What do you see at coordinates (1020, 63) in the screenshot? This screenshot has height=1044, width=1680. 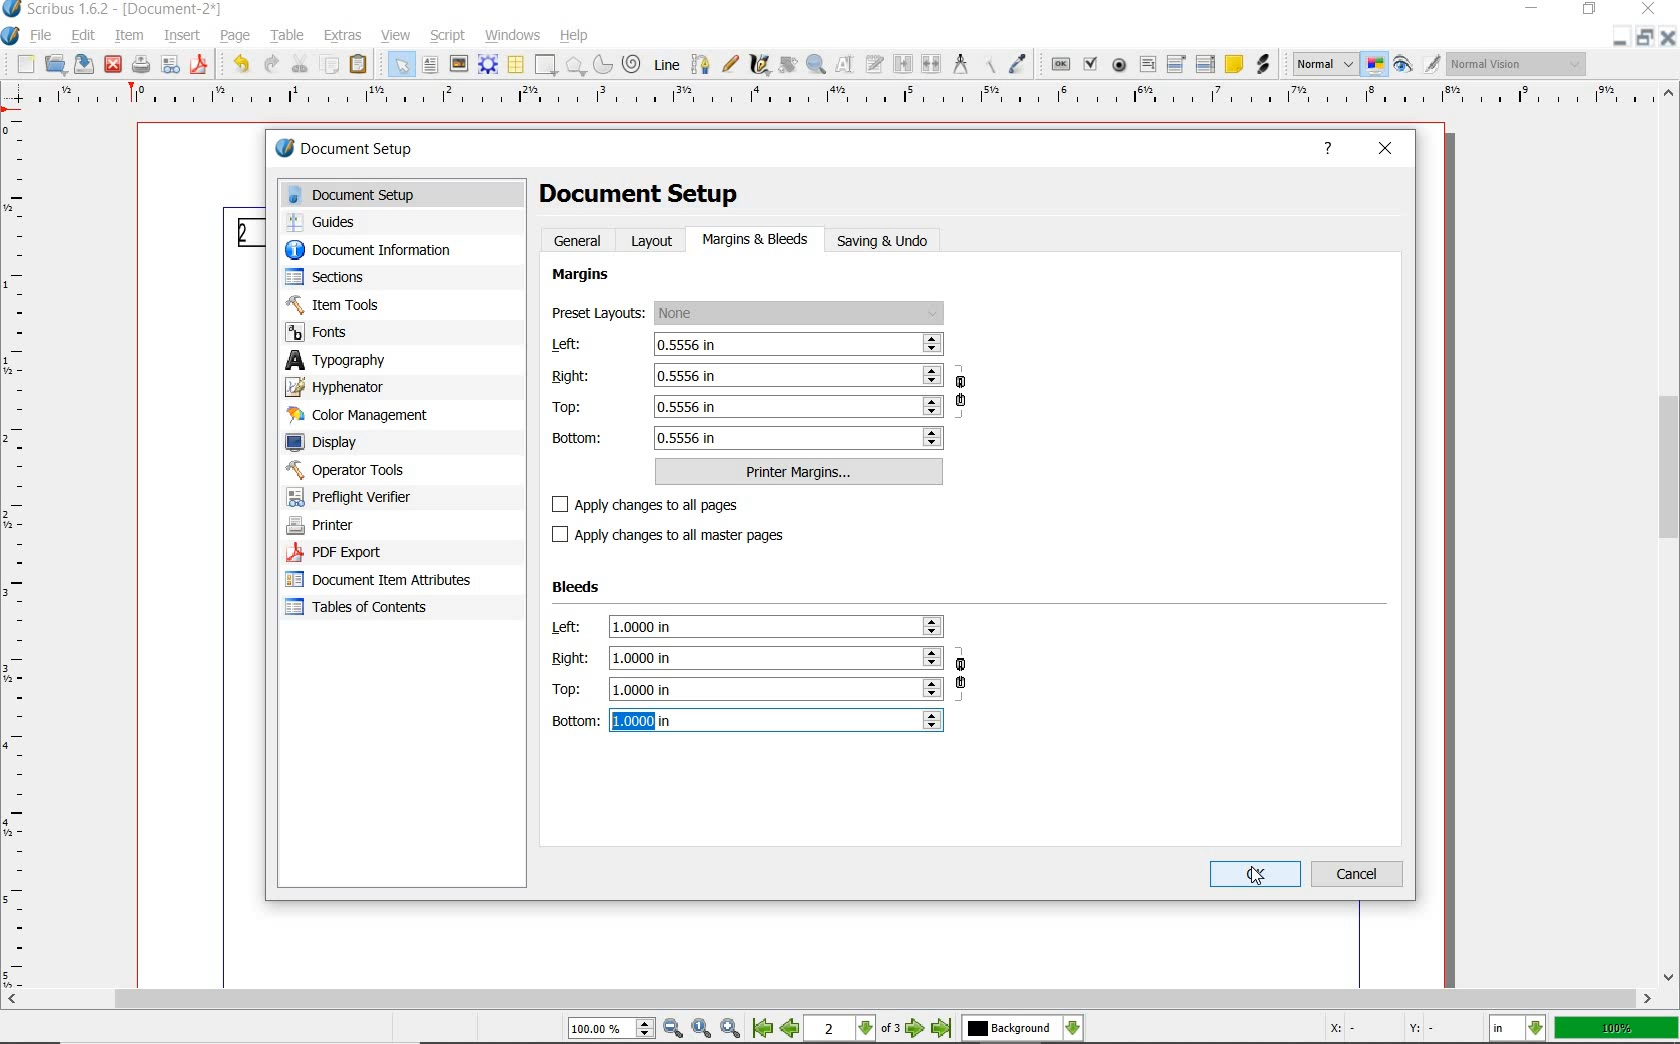 I see `eye dropper` at bounding box center [1020, 63].